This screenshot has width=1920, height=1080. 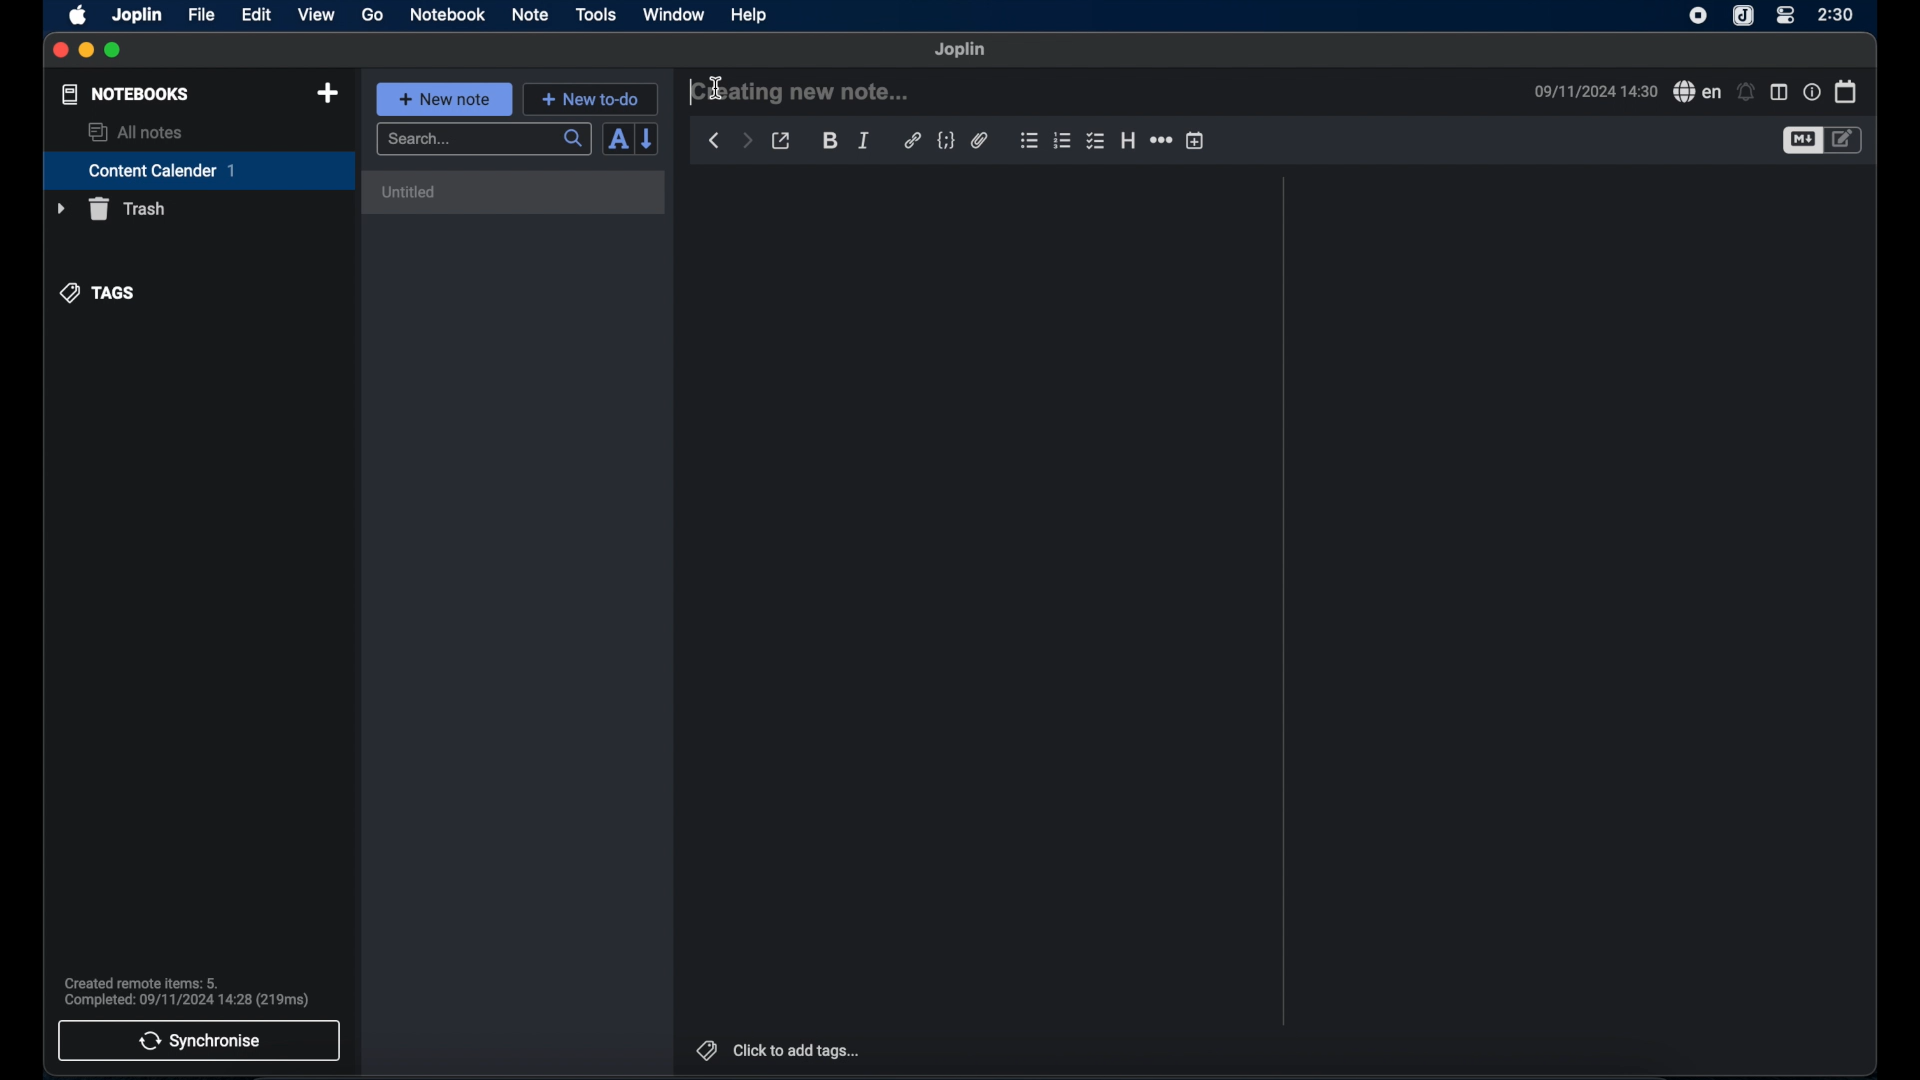 What do you see at coordinates (199, 1041) in the screenshot?
I see `synchronise` at bounding box center [199, 1041].